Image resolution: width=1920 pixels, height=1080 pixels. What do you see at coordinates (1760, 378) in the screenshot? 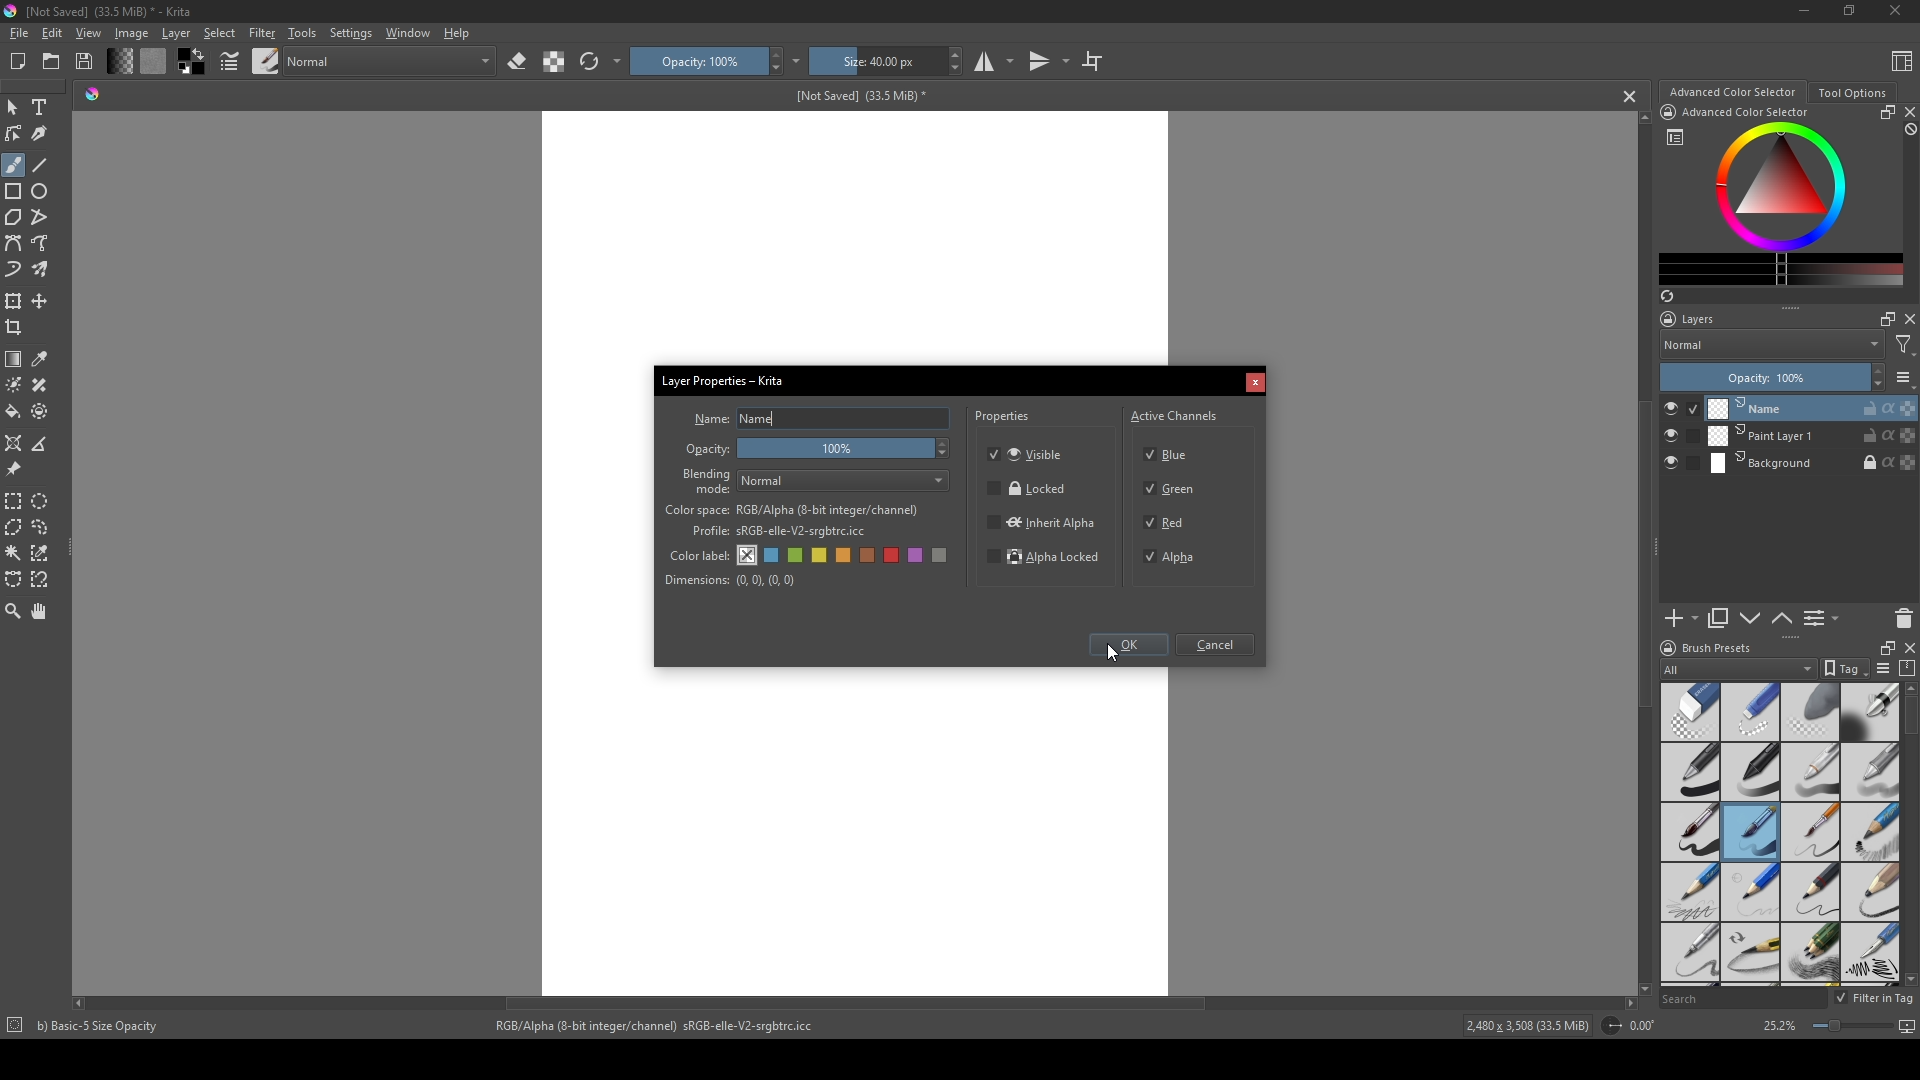
I see `Opacity: 100%` at bounding box center [1760, 378].